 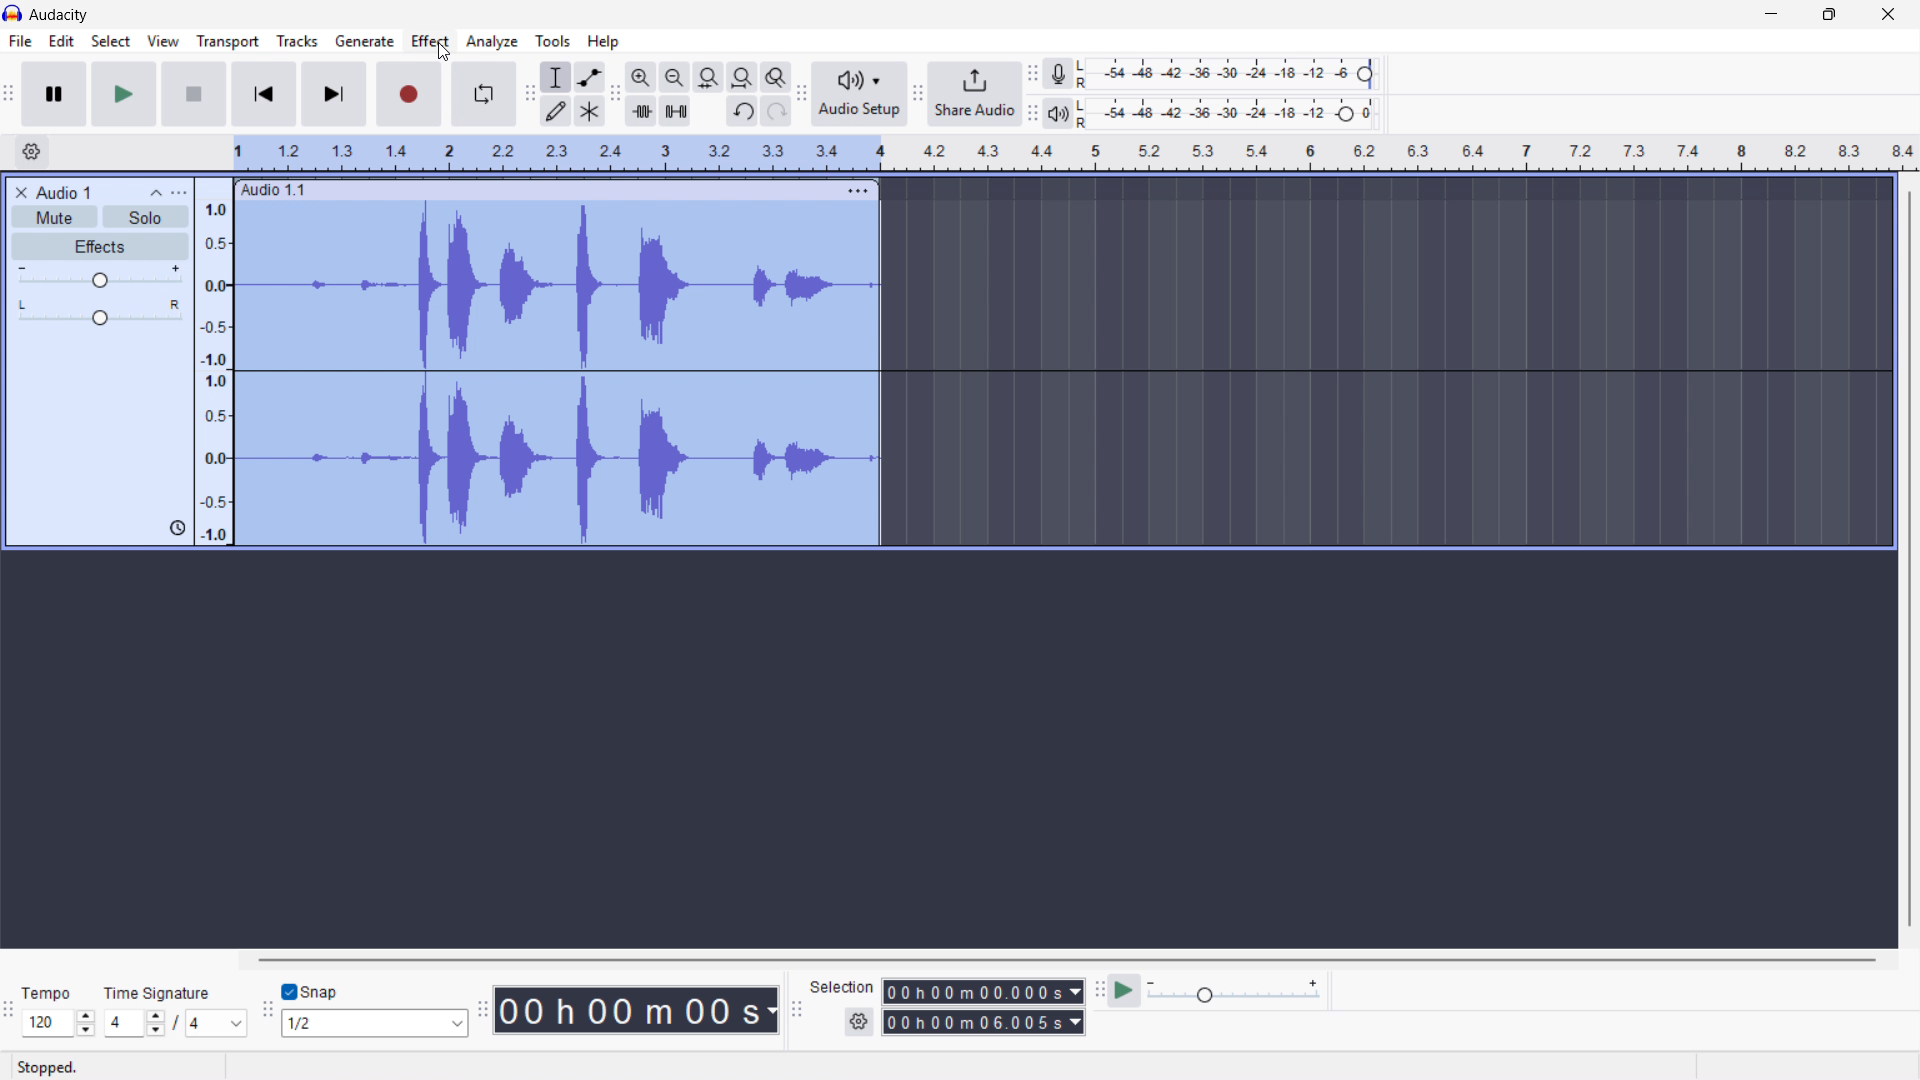 I want to click on Analyse, so click(x=491, y=41).